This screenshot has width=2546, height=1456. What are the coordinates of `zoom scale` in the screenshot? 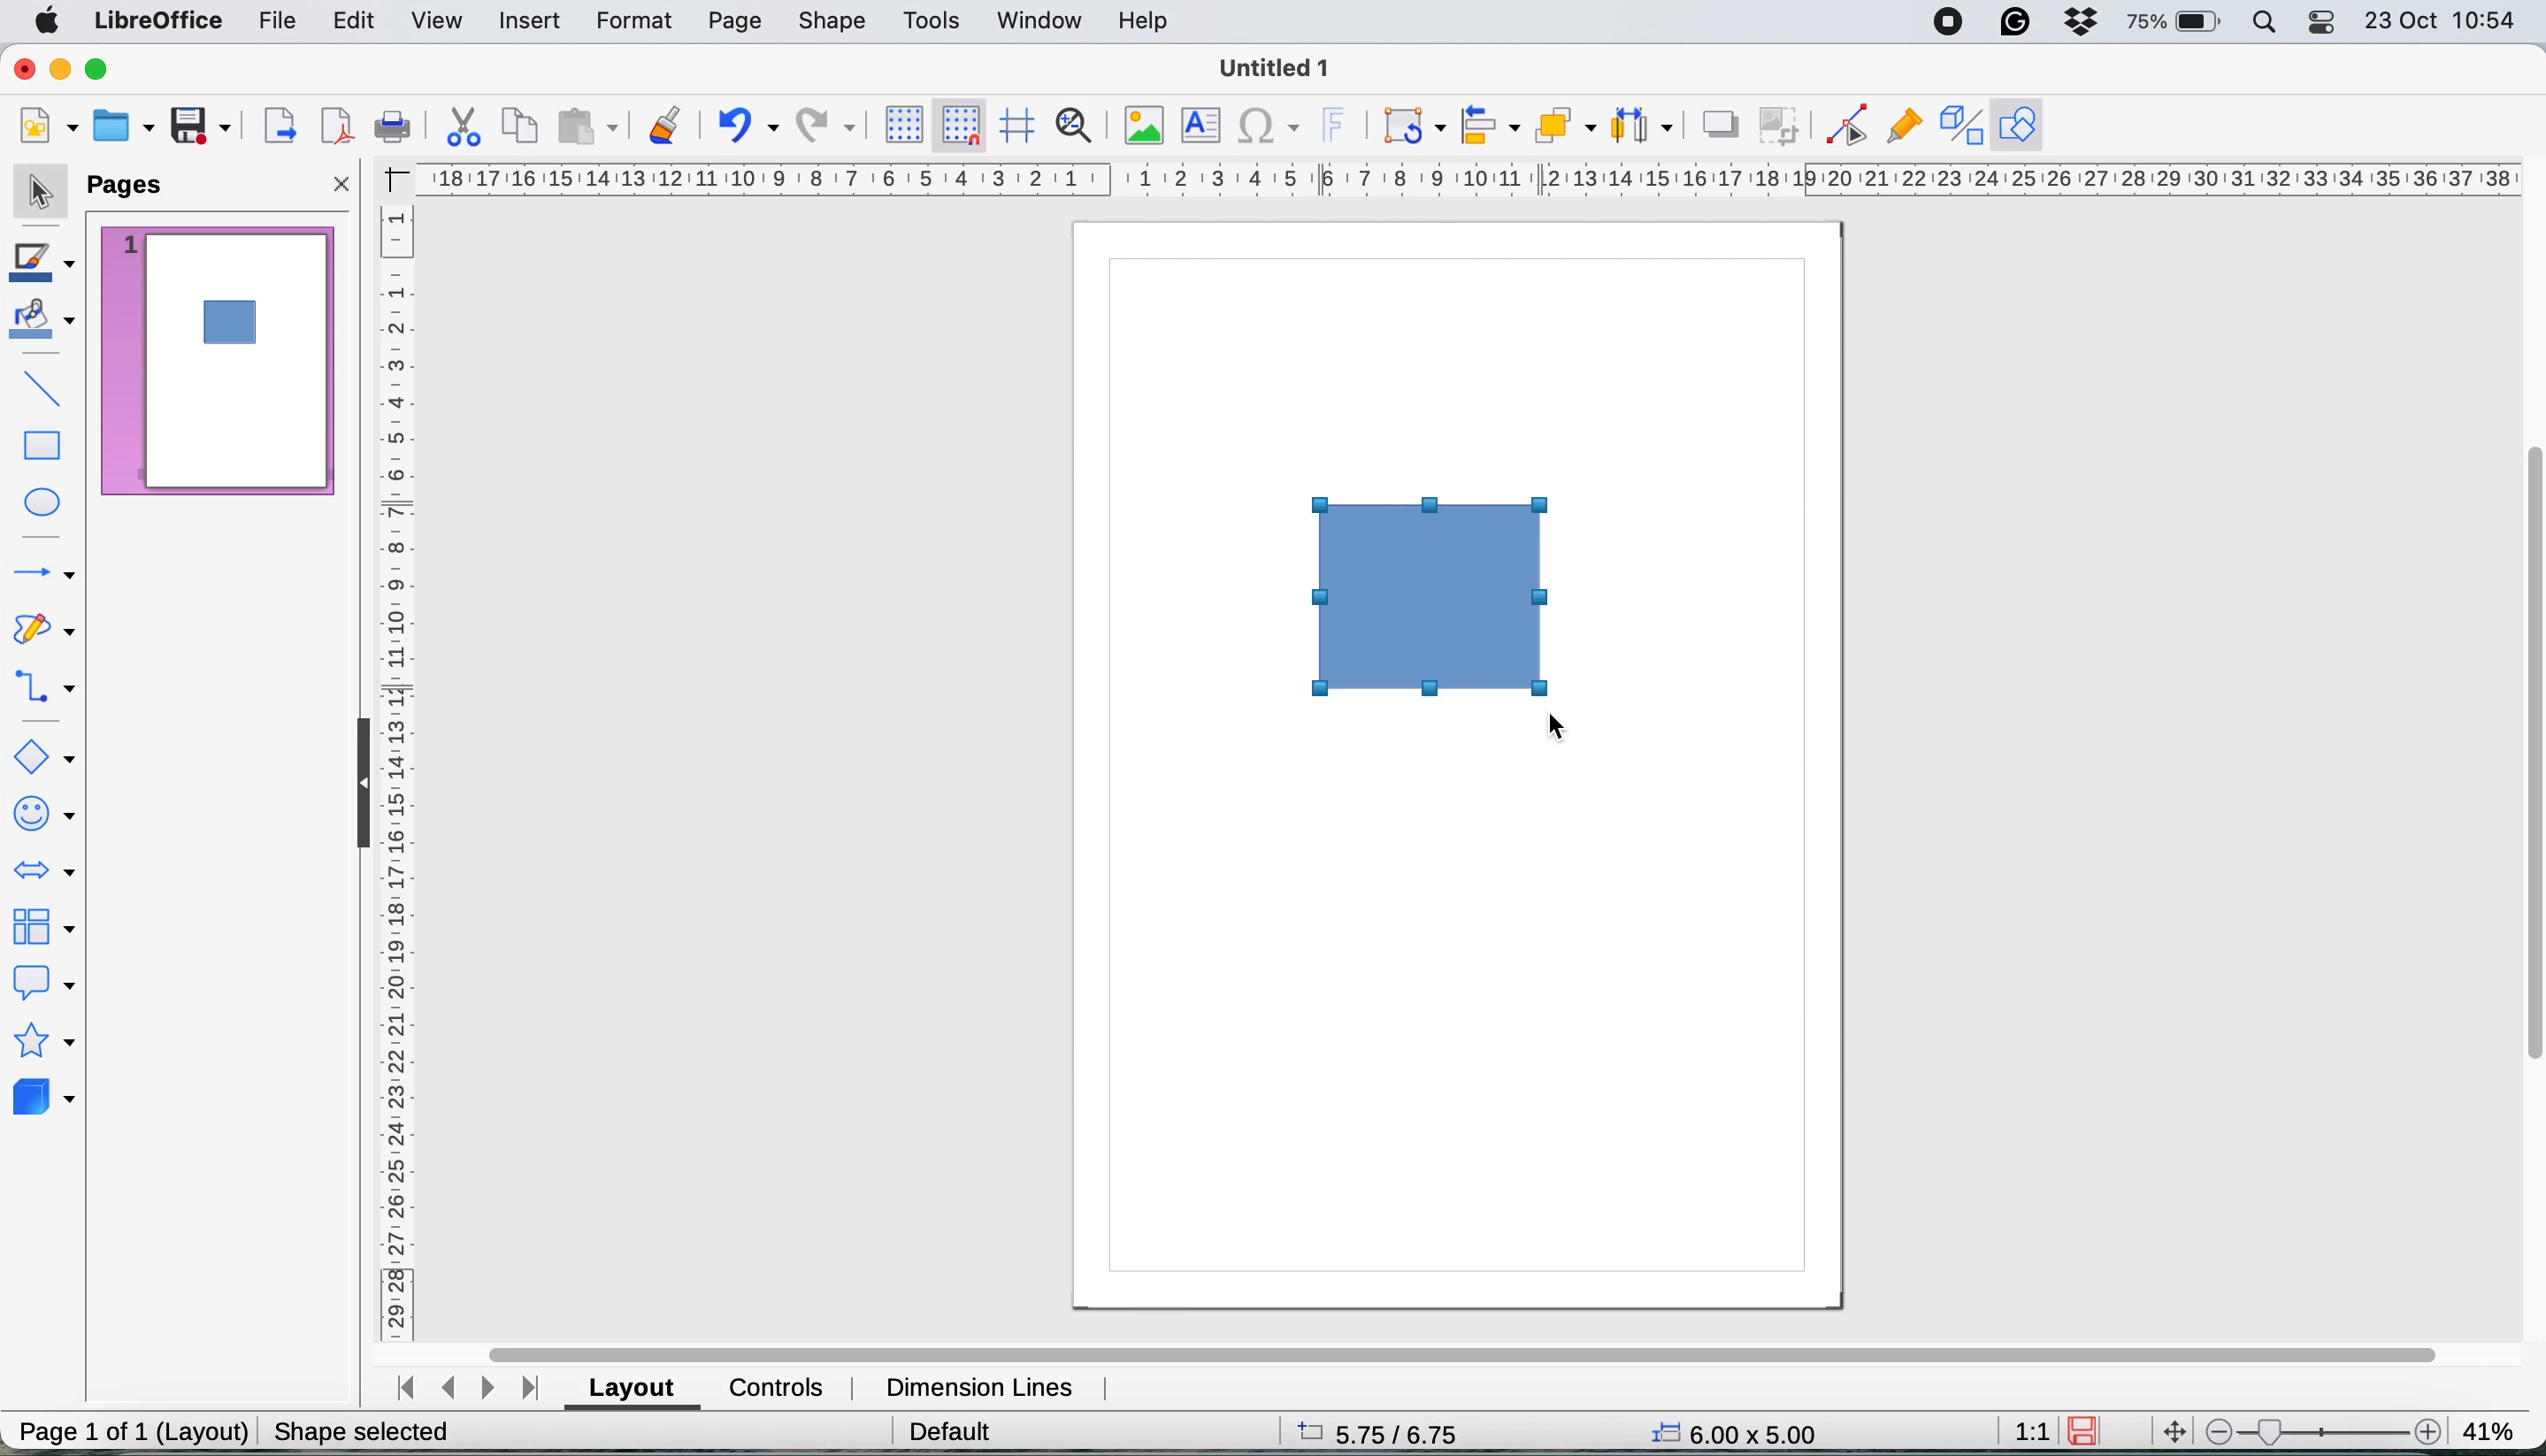 It's located at (2322, 1430).